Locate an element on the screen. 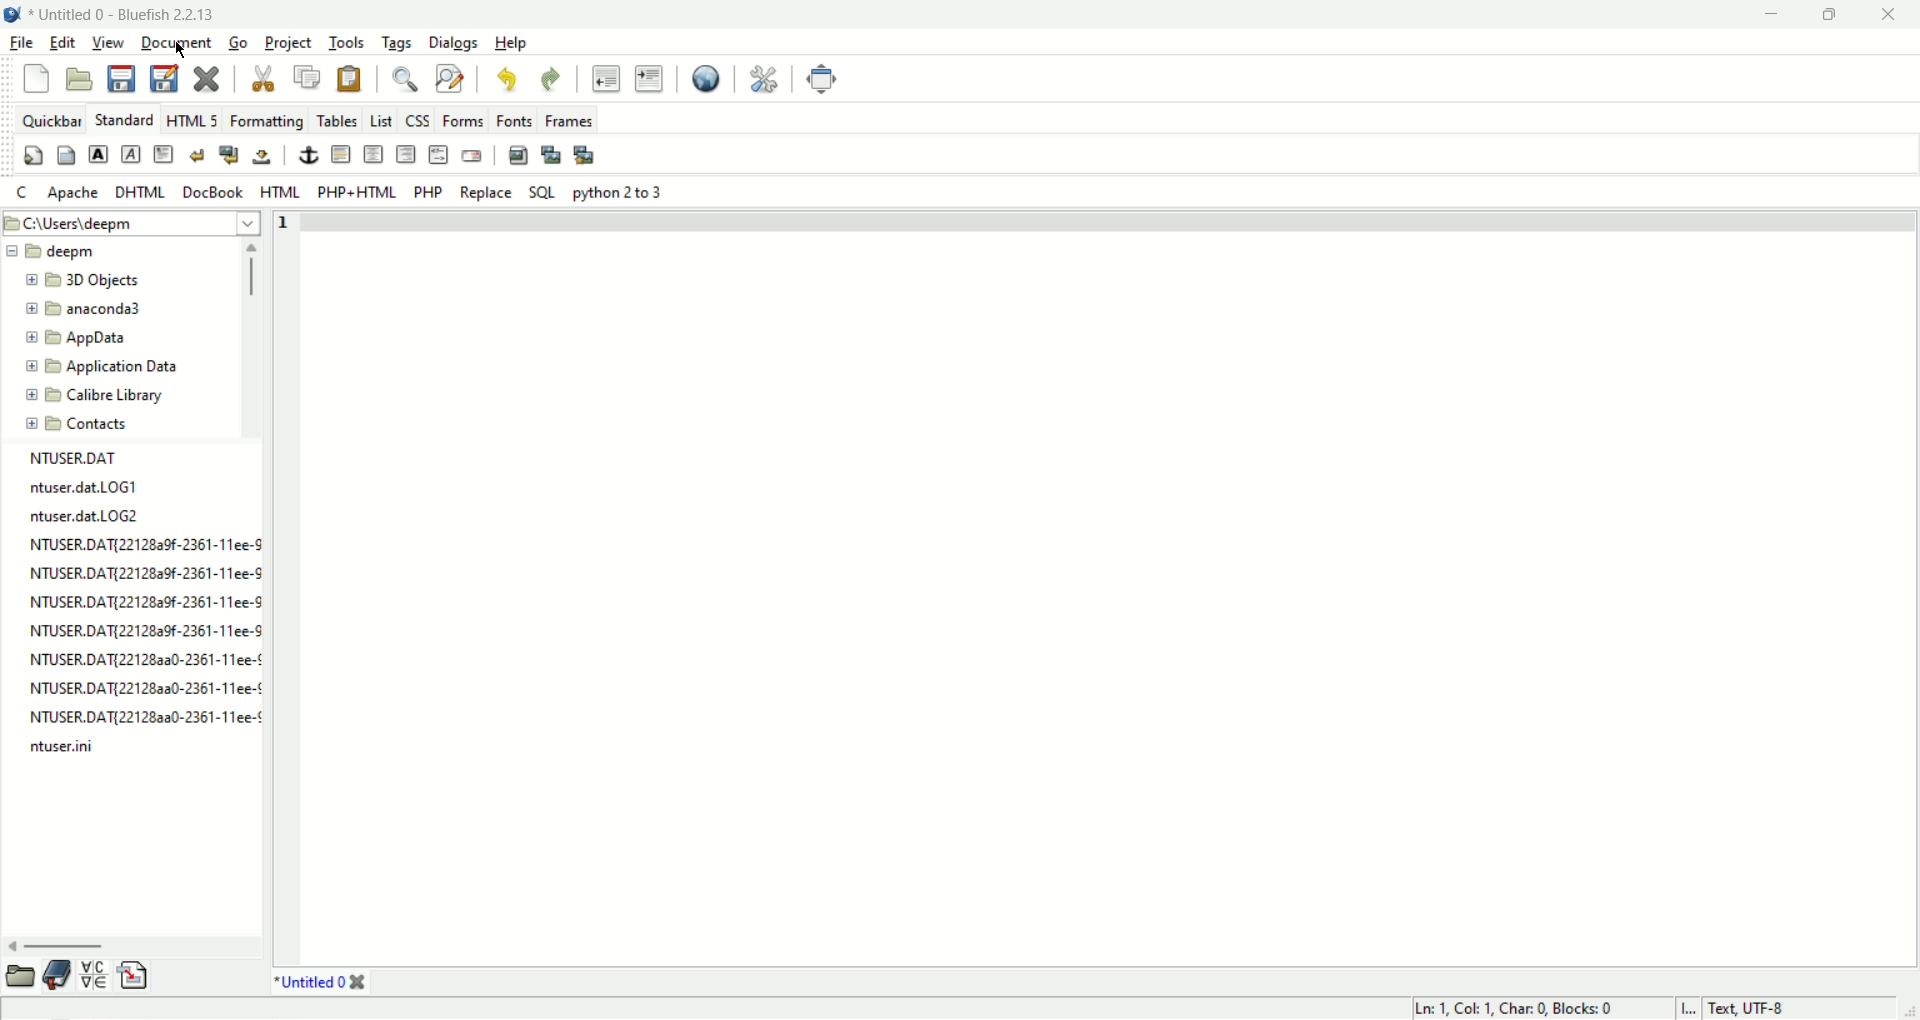 Image resolution: width=1920 pixels, height=1020 pixels. folder name is located at coordinates (85, 278).